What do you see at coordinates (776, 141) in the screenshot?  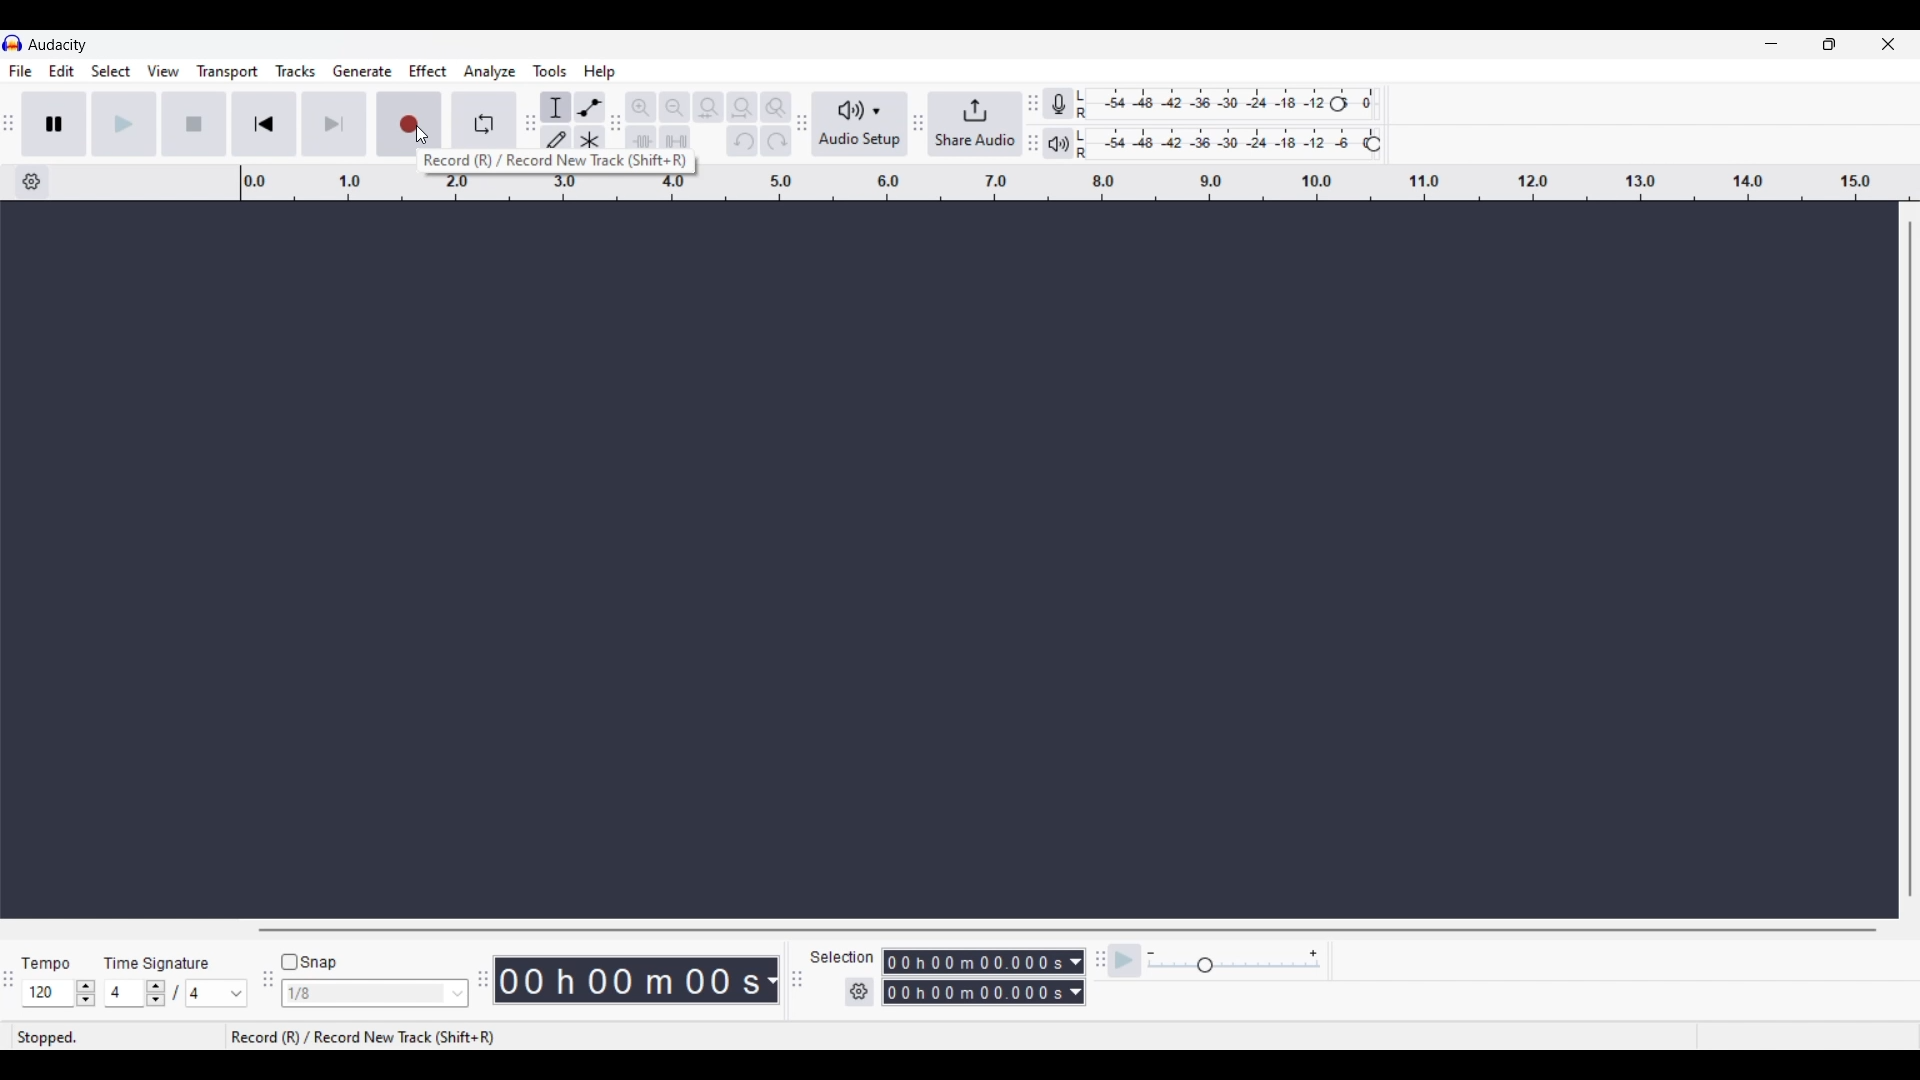 I see `Redo` at bounding box center [776, 141].